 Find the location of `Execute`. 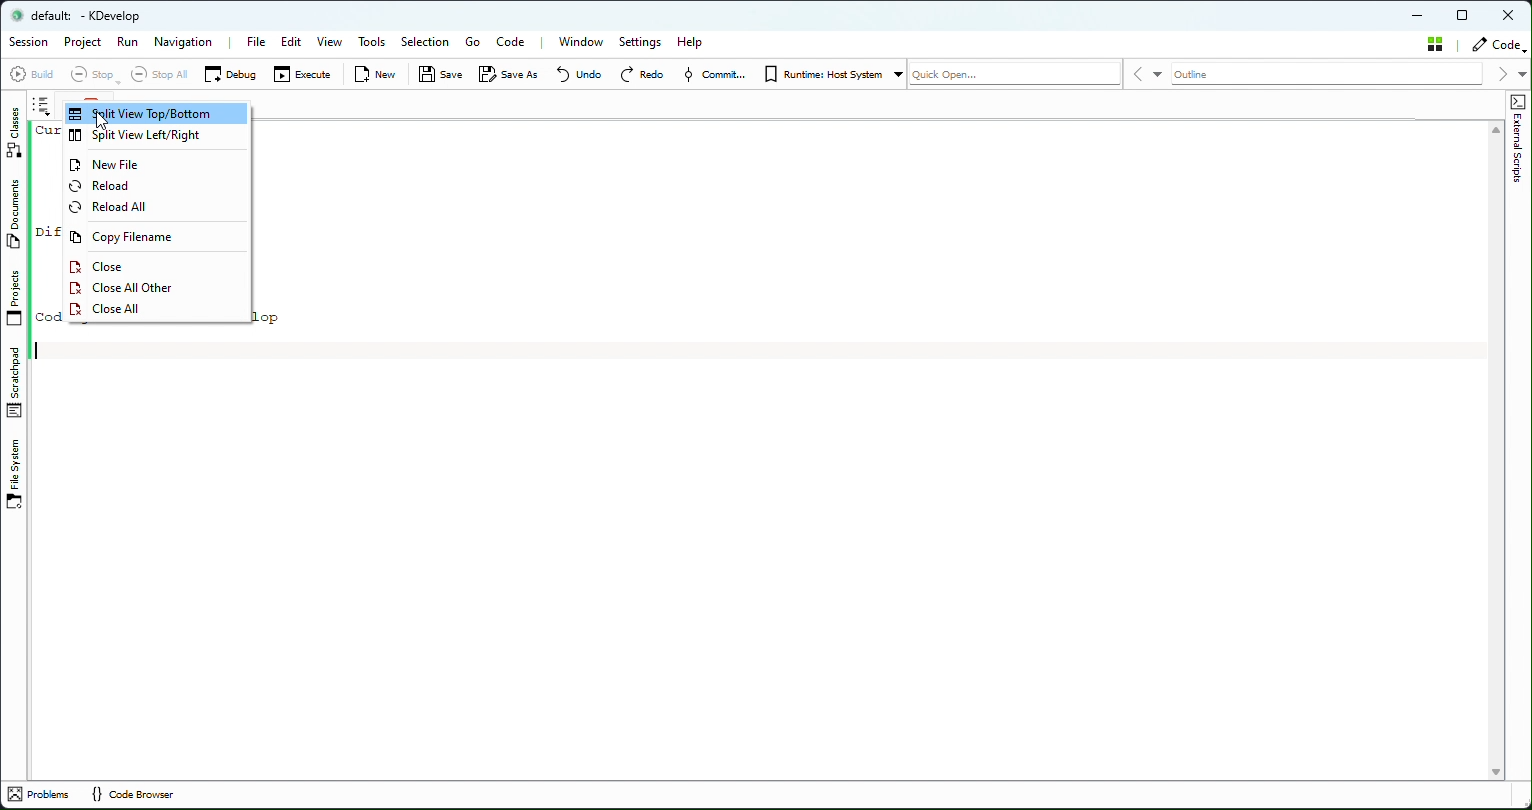

Execute is located at coordinates (304, 74).